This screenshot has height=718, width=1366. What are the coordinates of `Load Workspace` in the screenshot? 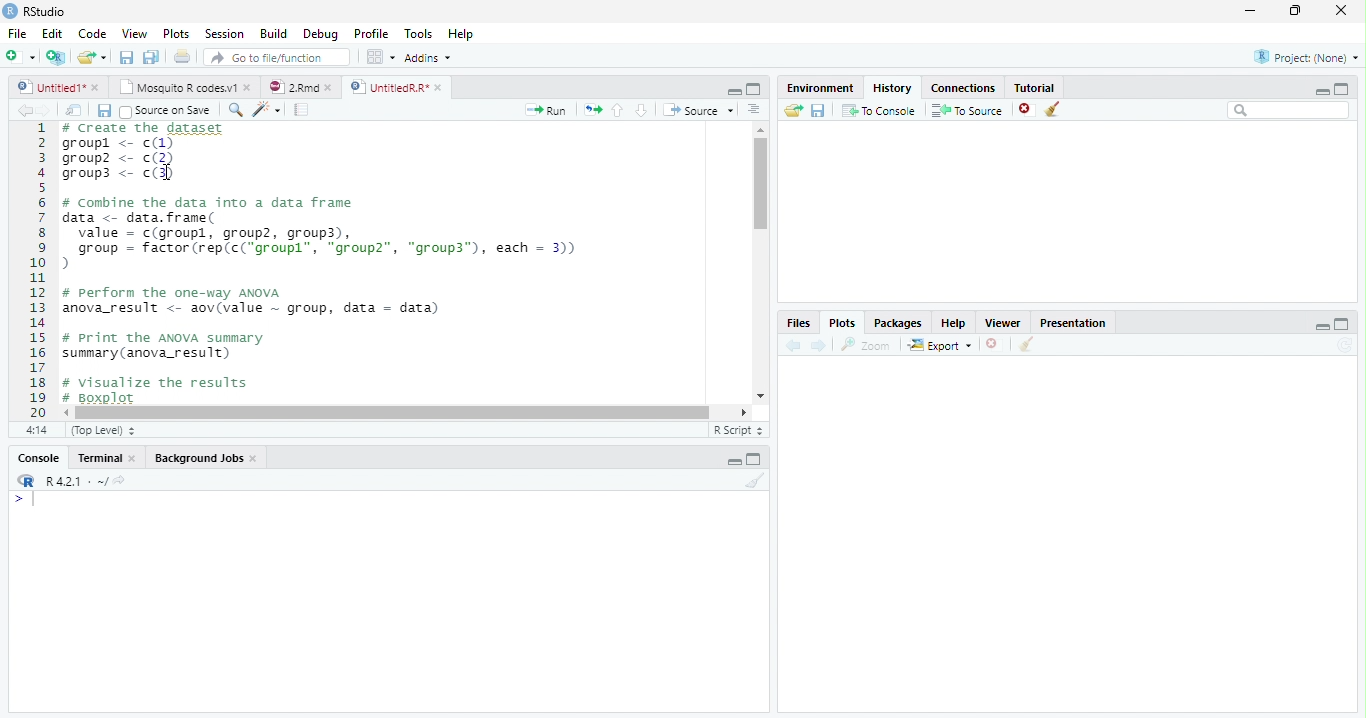 It's located at (794, 111).